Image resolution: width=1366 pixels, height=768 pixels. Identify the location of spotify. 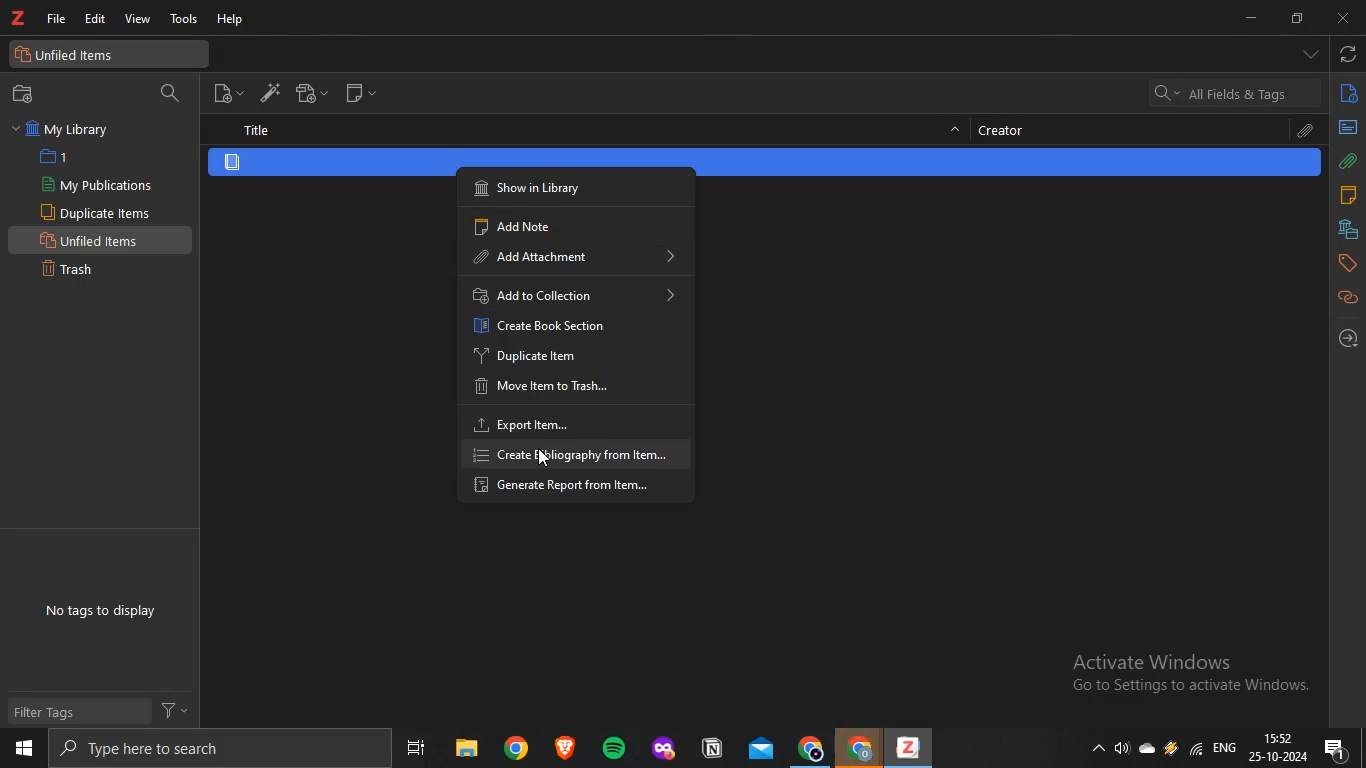
(609, 746).